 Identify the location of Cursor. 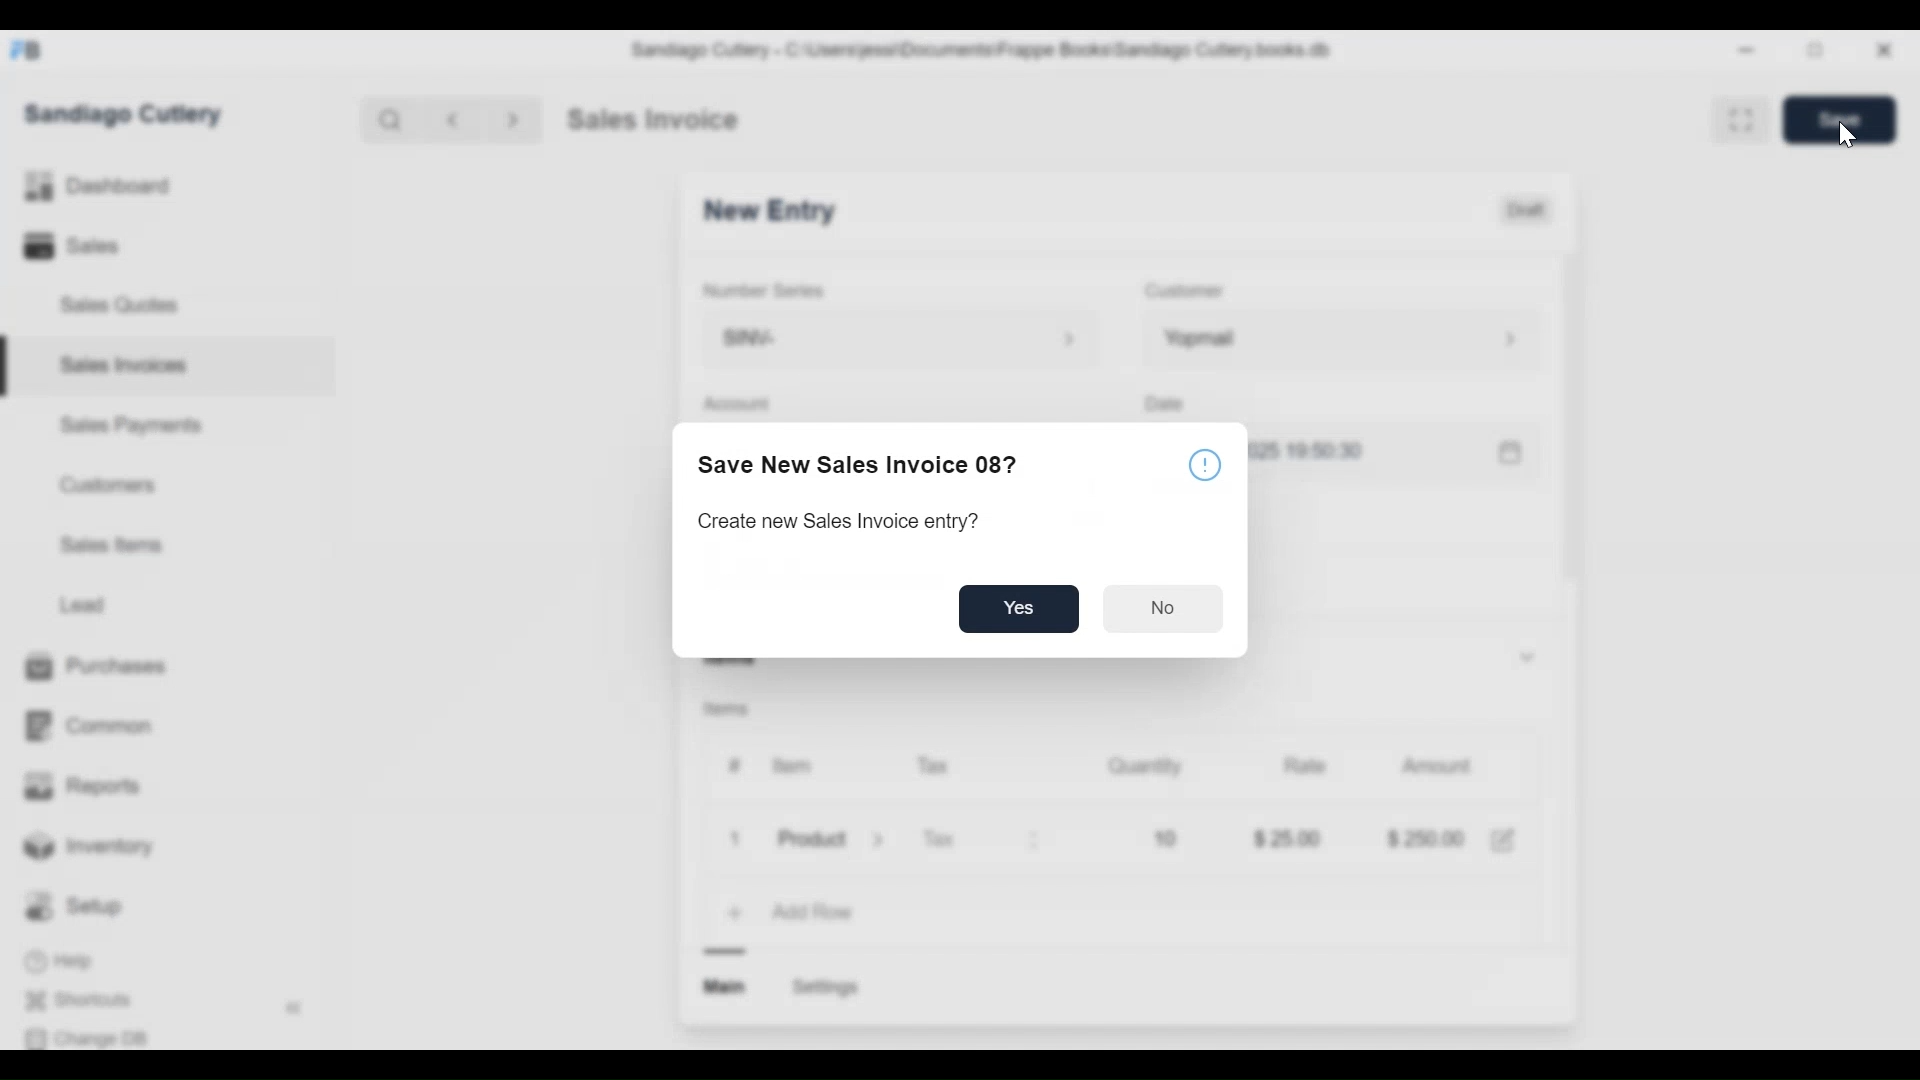
(1849, 134).